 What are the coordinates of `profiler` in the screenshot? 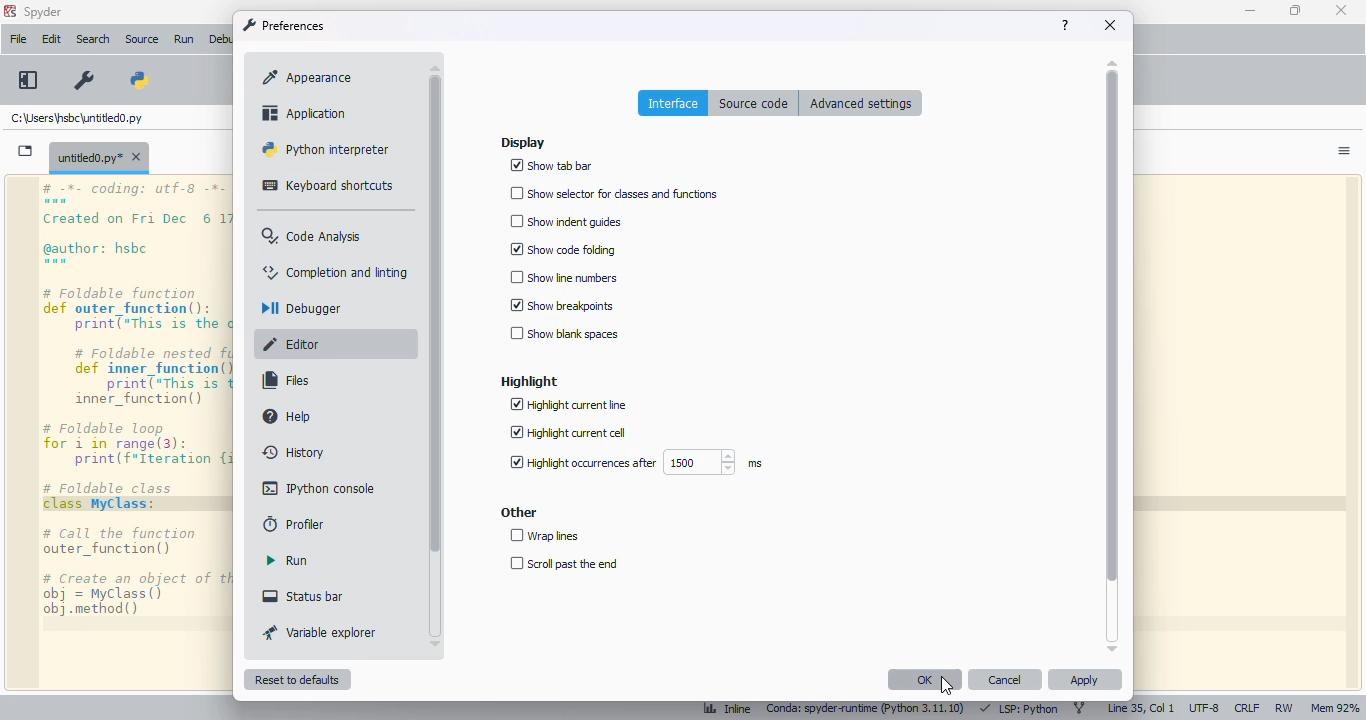 It's located at (291, 524).